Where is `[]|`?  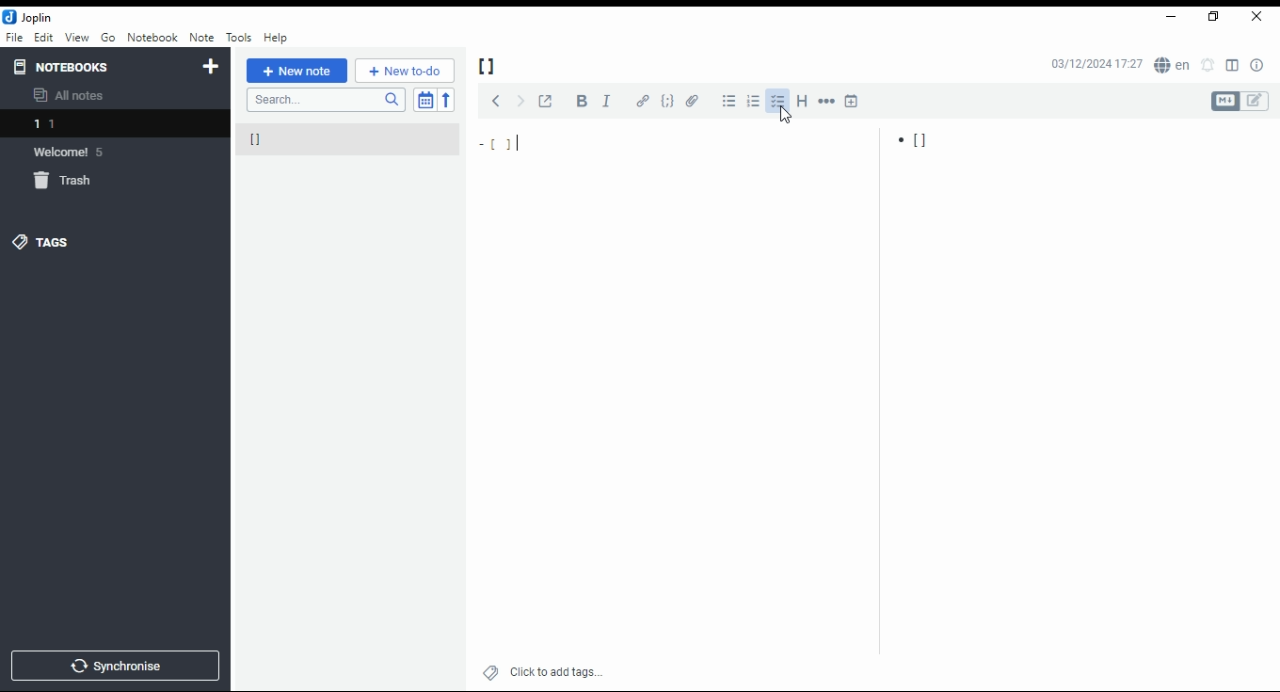
[]| is located at coordinates (501, 142).